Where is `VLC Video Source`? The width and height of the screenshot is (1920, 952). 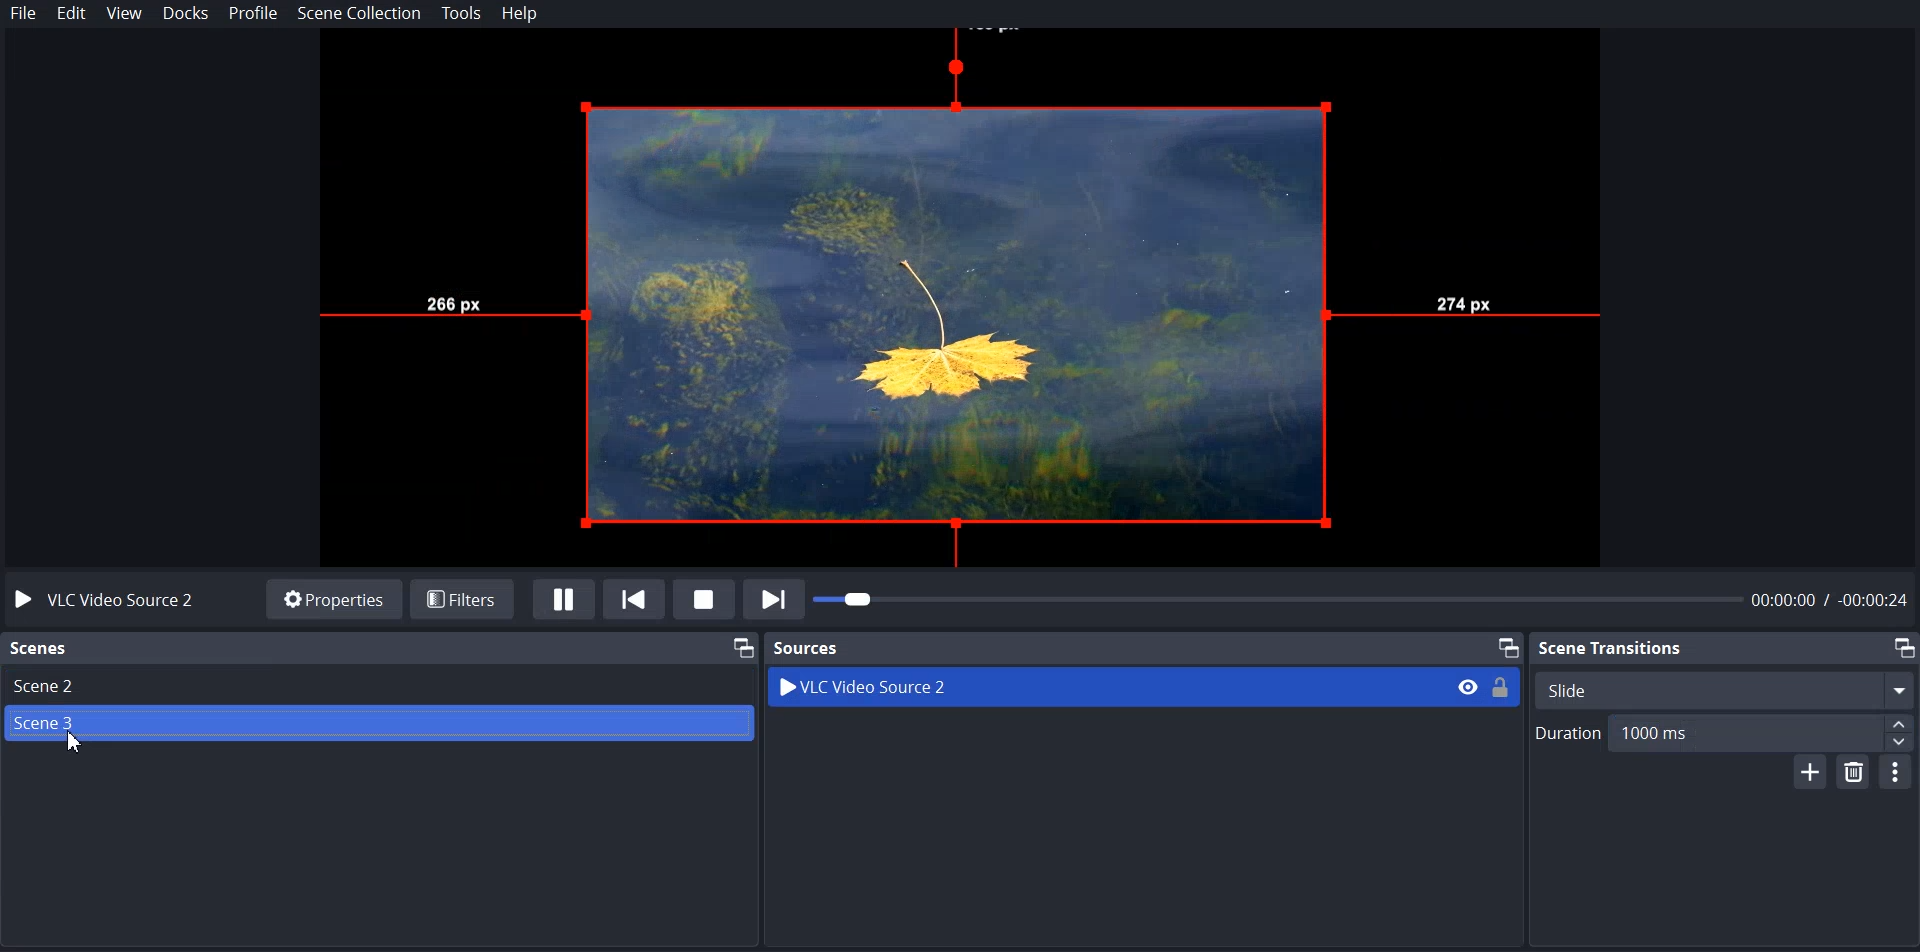 VLC Video Source is located at coordinates (102, 602).